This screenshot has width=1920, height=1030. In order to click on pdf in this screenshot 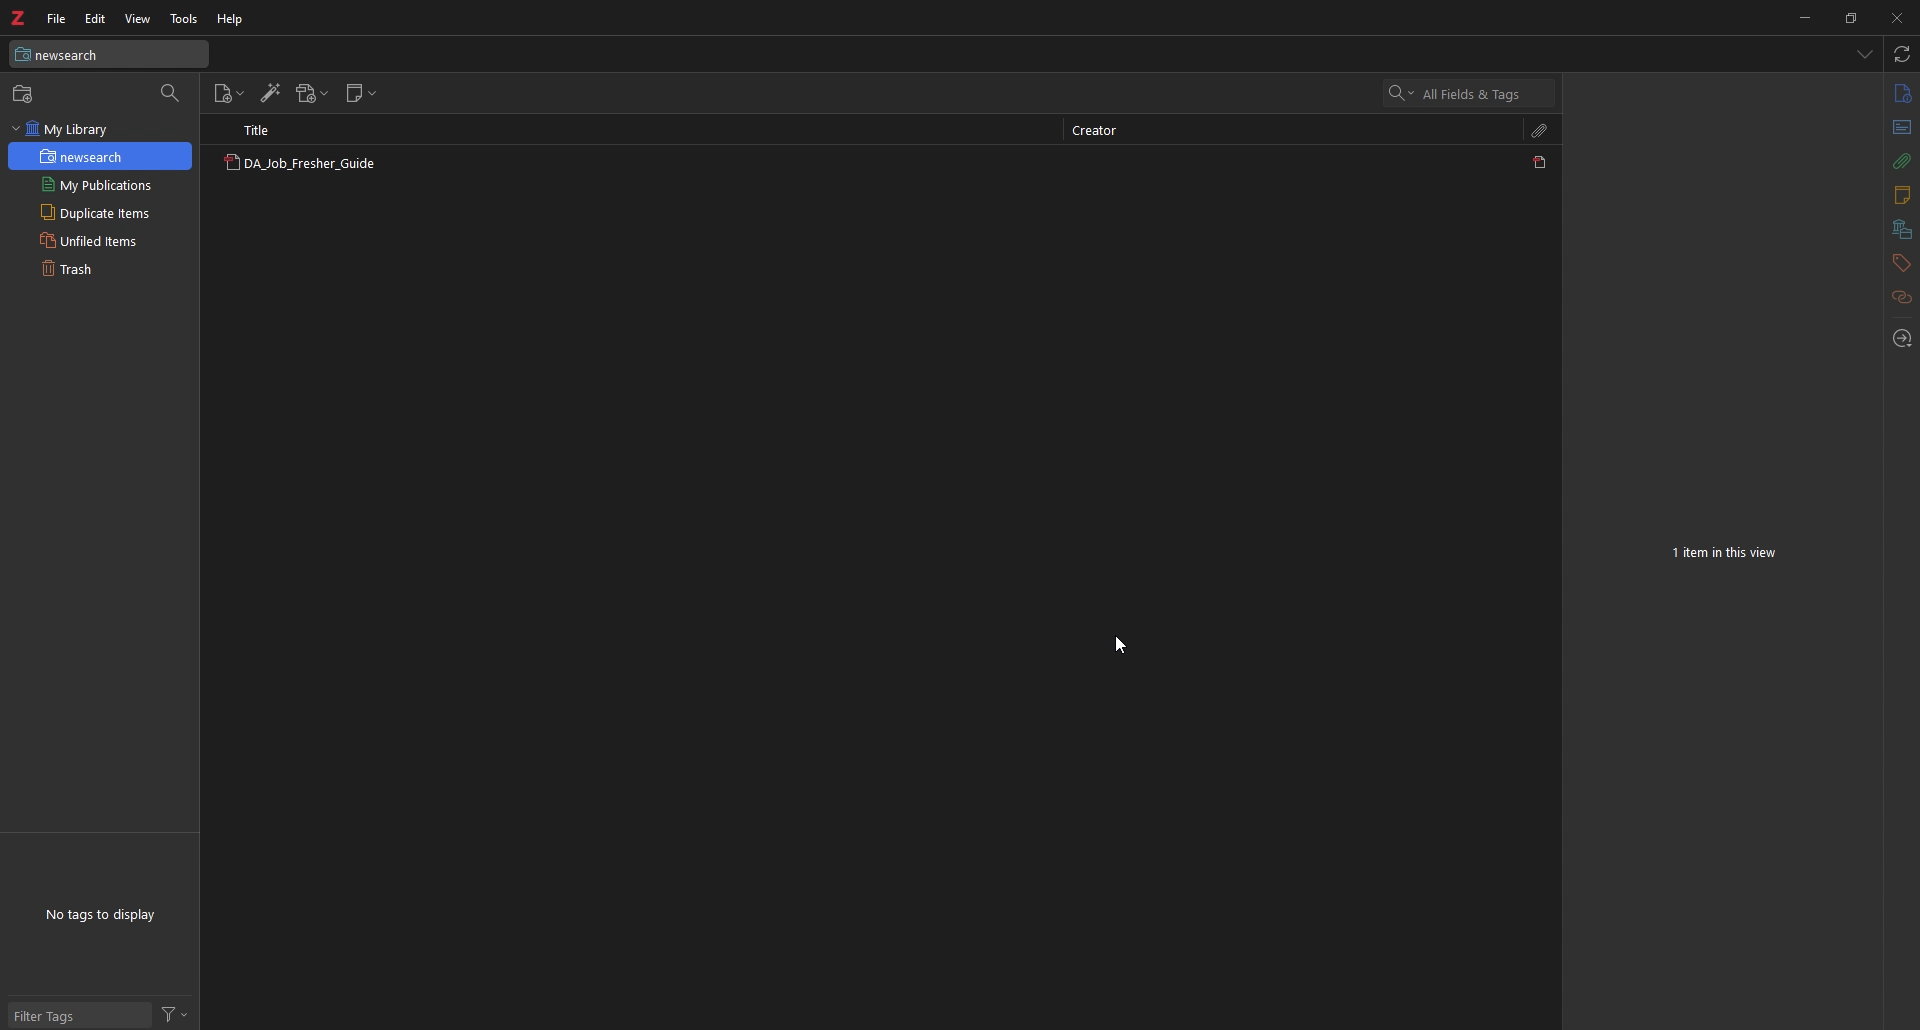, I will do `click(1542, 162)`.